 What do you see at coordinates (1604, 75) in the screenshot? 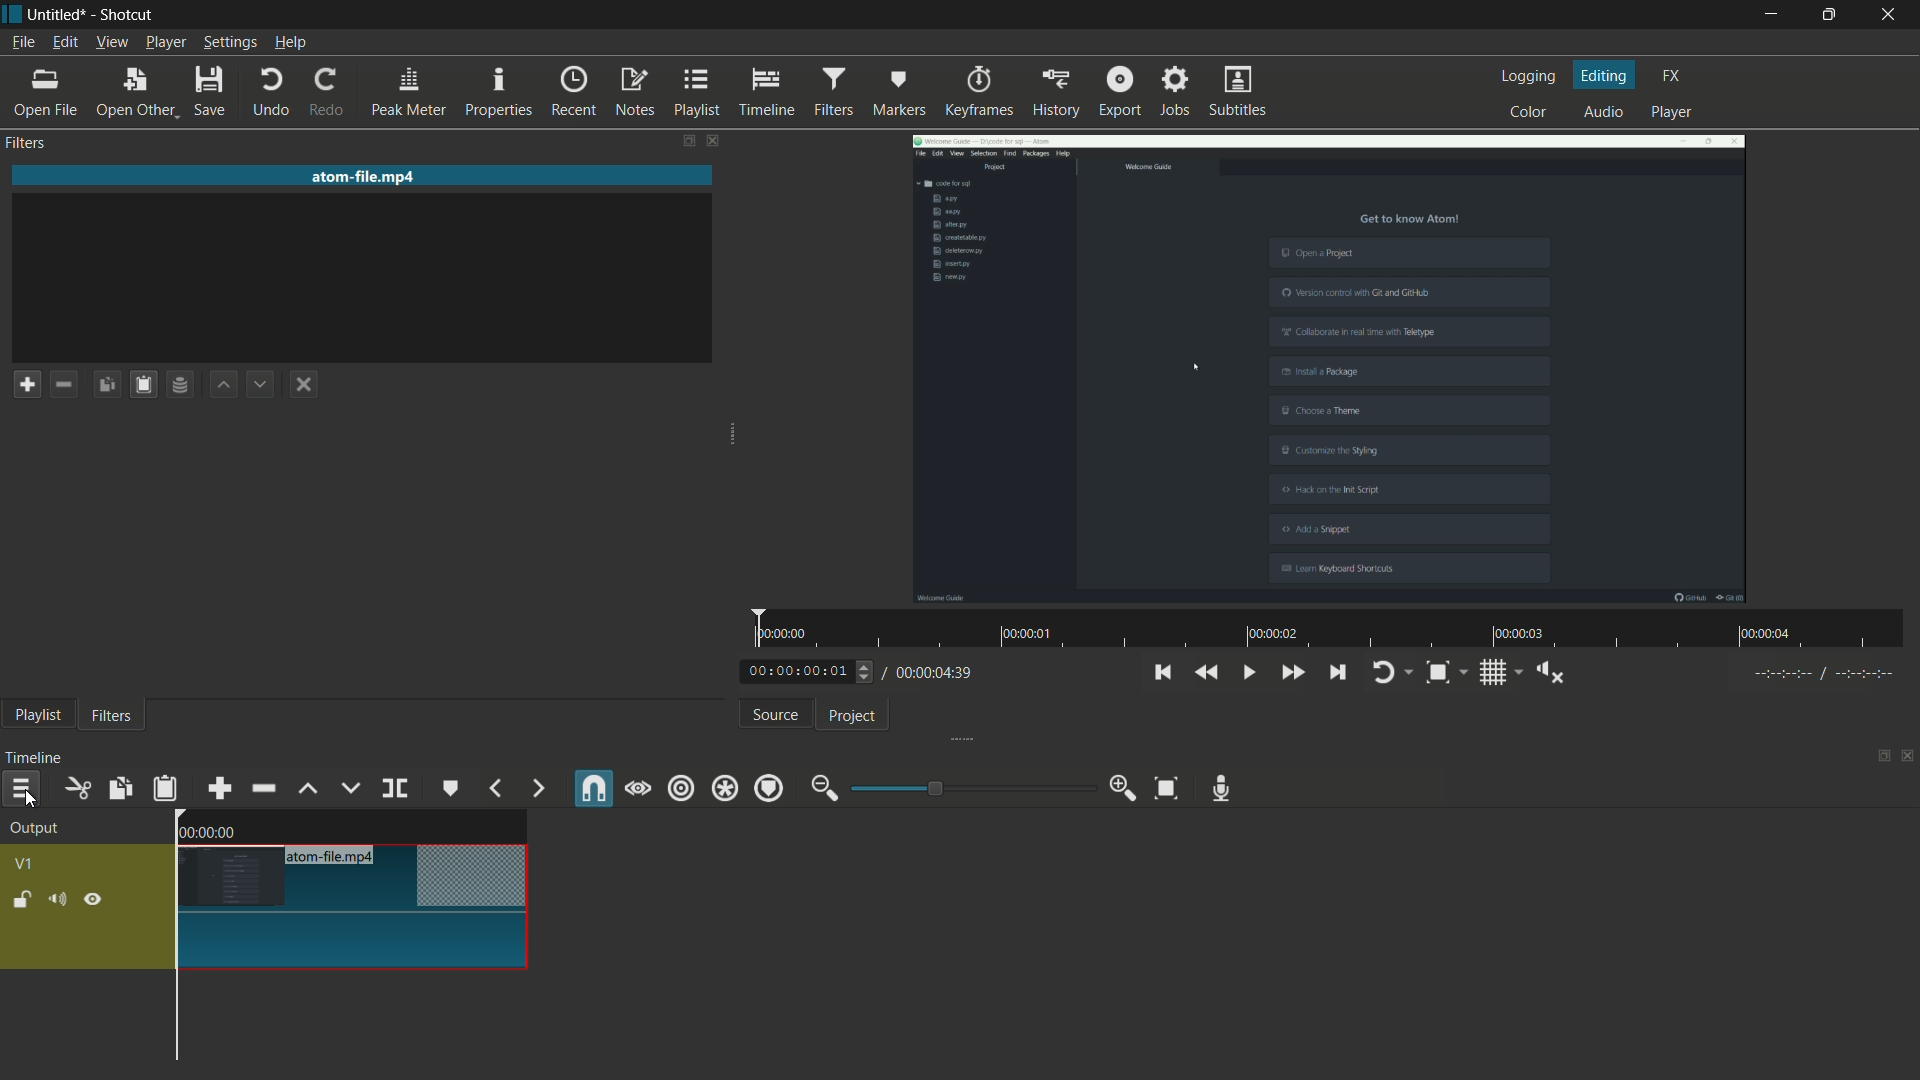
I see `editing` at bounding box center [1604, 75].